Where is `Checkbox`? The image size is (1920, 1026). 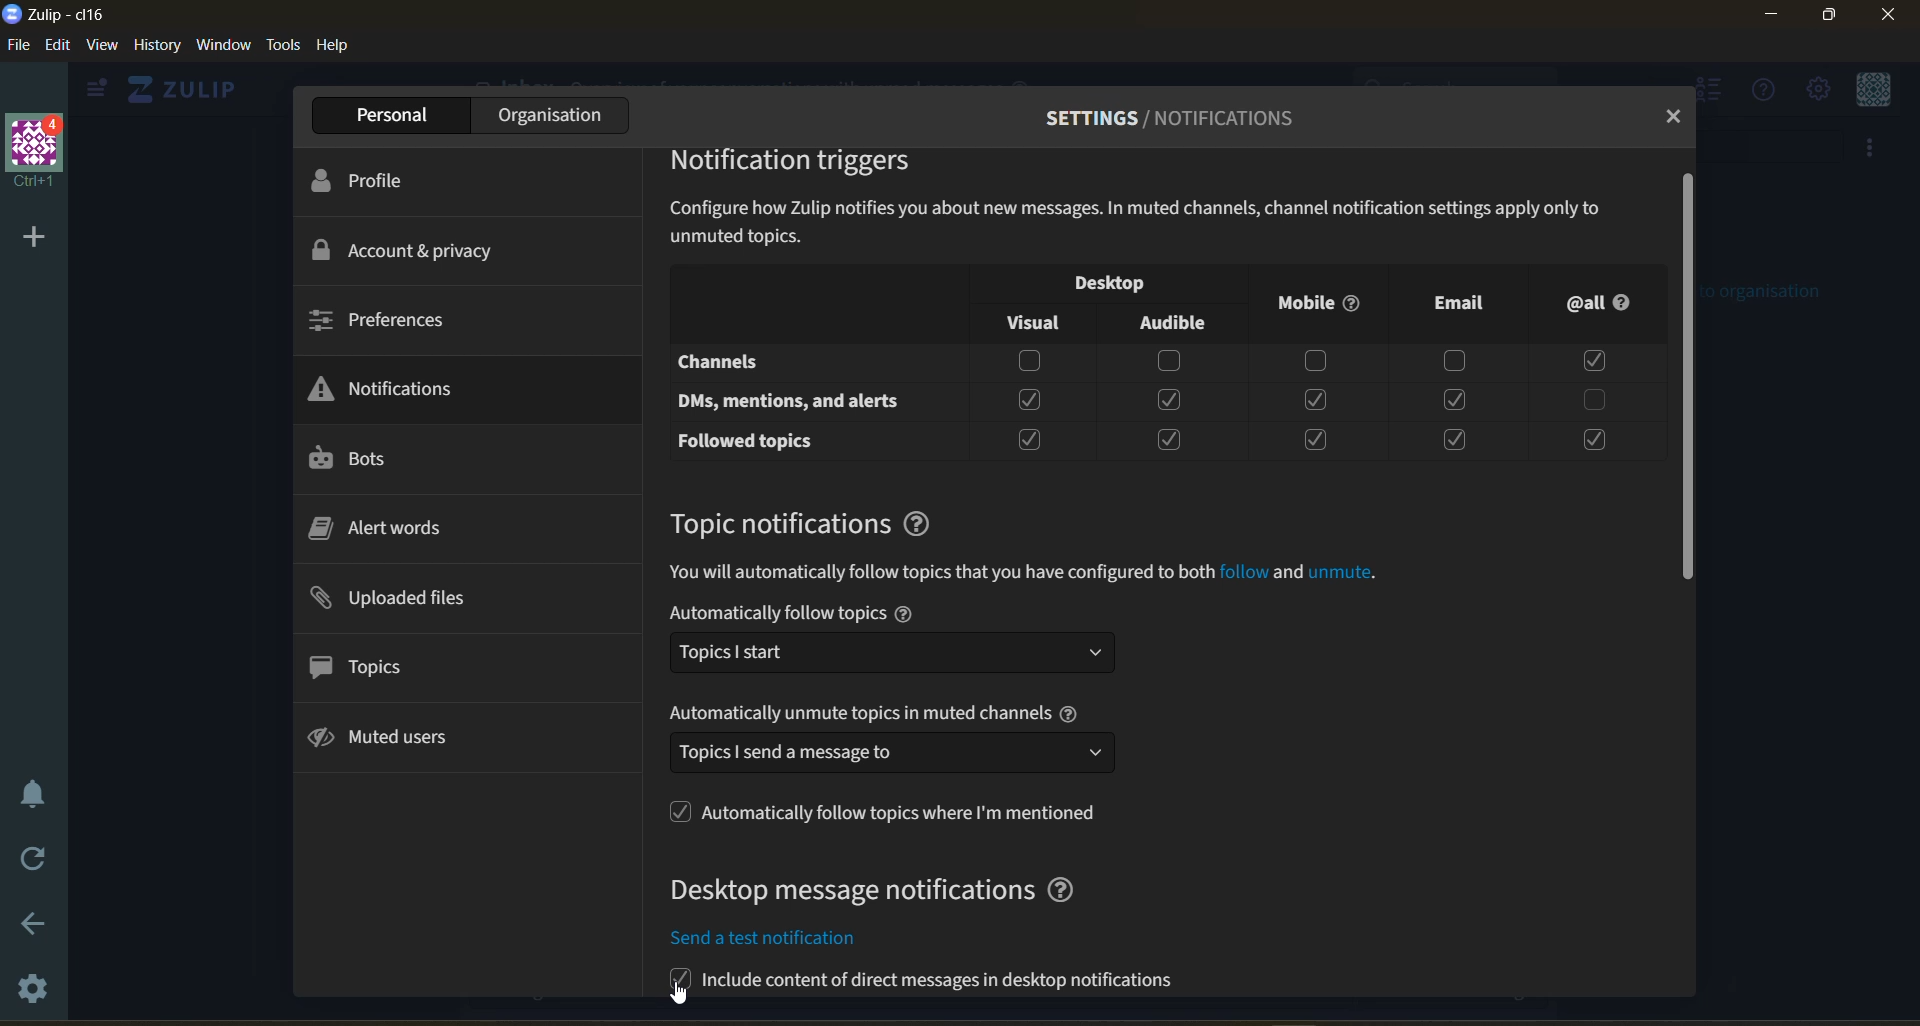
Checkbox is located at coordinates (1594, 398).